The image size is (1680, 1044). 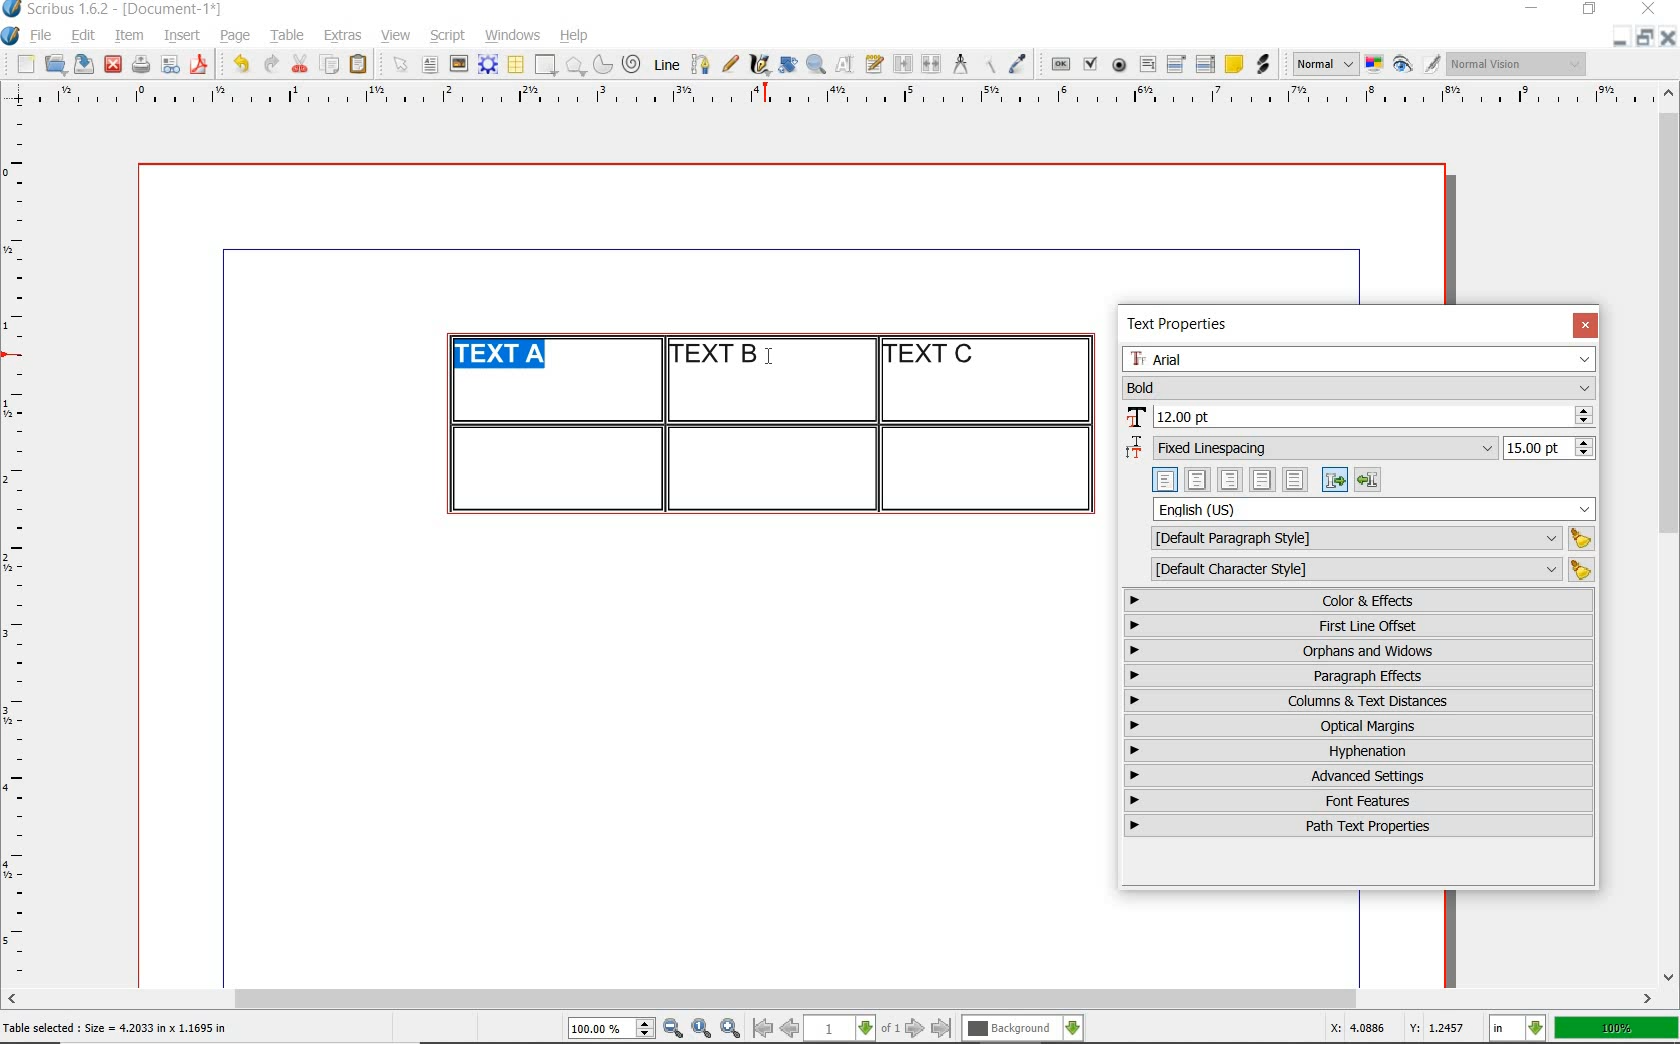 What do you see at coordinates (402, 66) in the screenshot?
I see `select` at bounding box center [402, 66].